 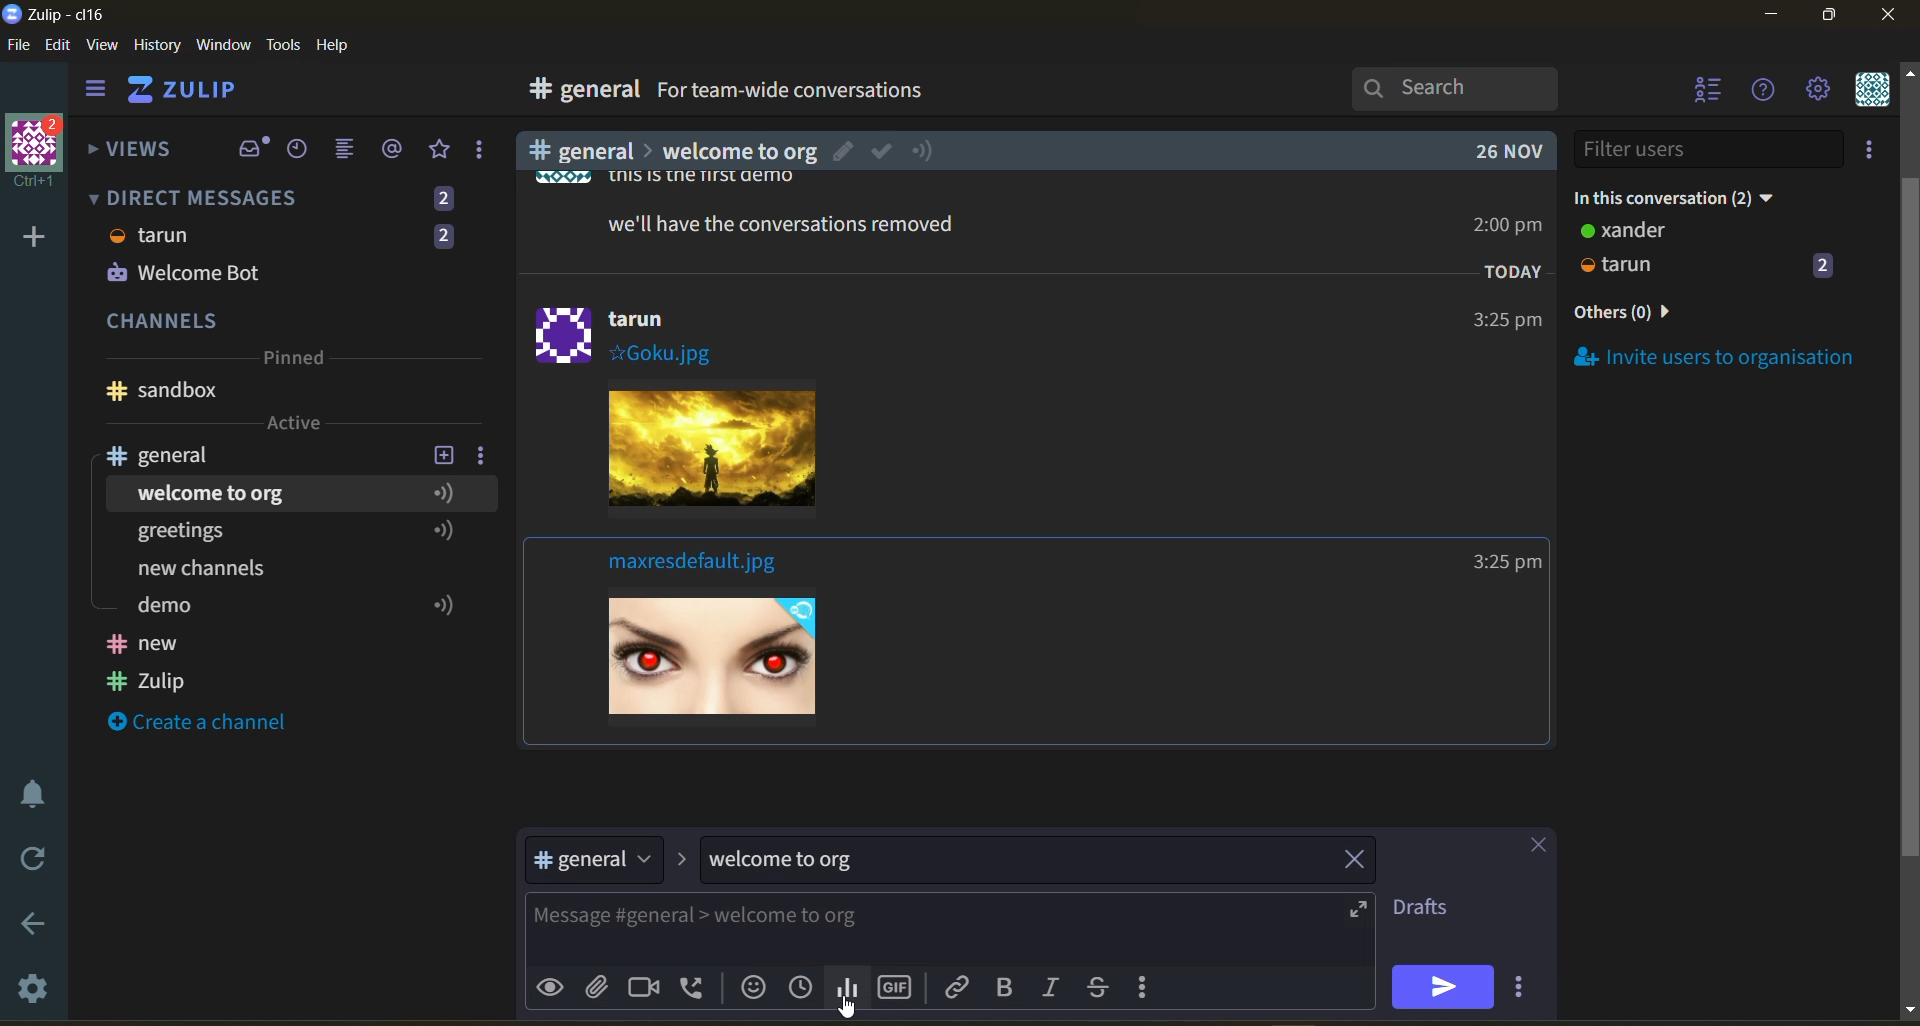 What do you see at coordinates (649, 179) in the screenshot?
I see `` at bounding box center [649, 179].